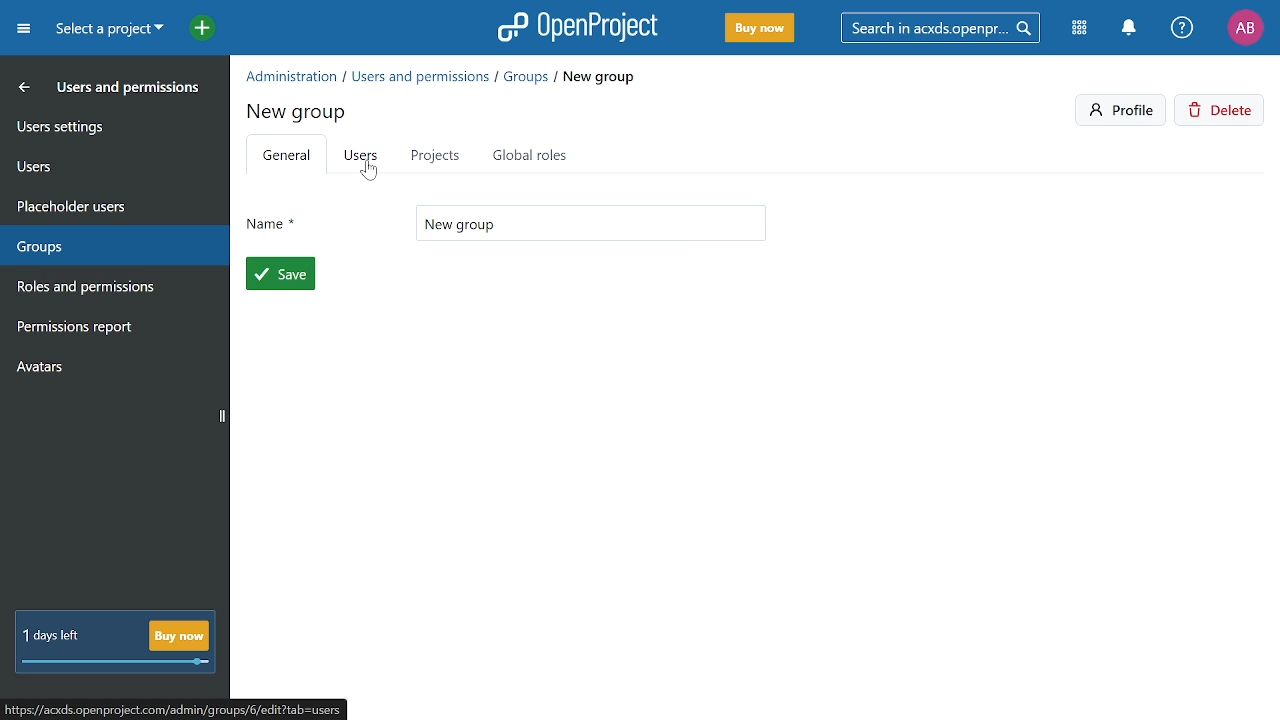 This screenshot has width=1280, height=720. What do you see at coordinates (115, 643) in the screenshot?
I see `! day left Buy now` at bounding box center [115, 643].